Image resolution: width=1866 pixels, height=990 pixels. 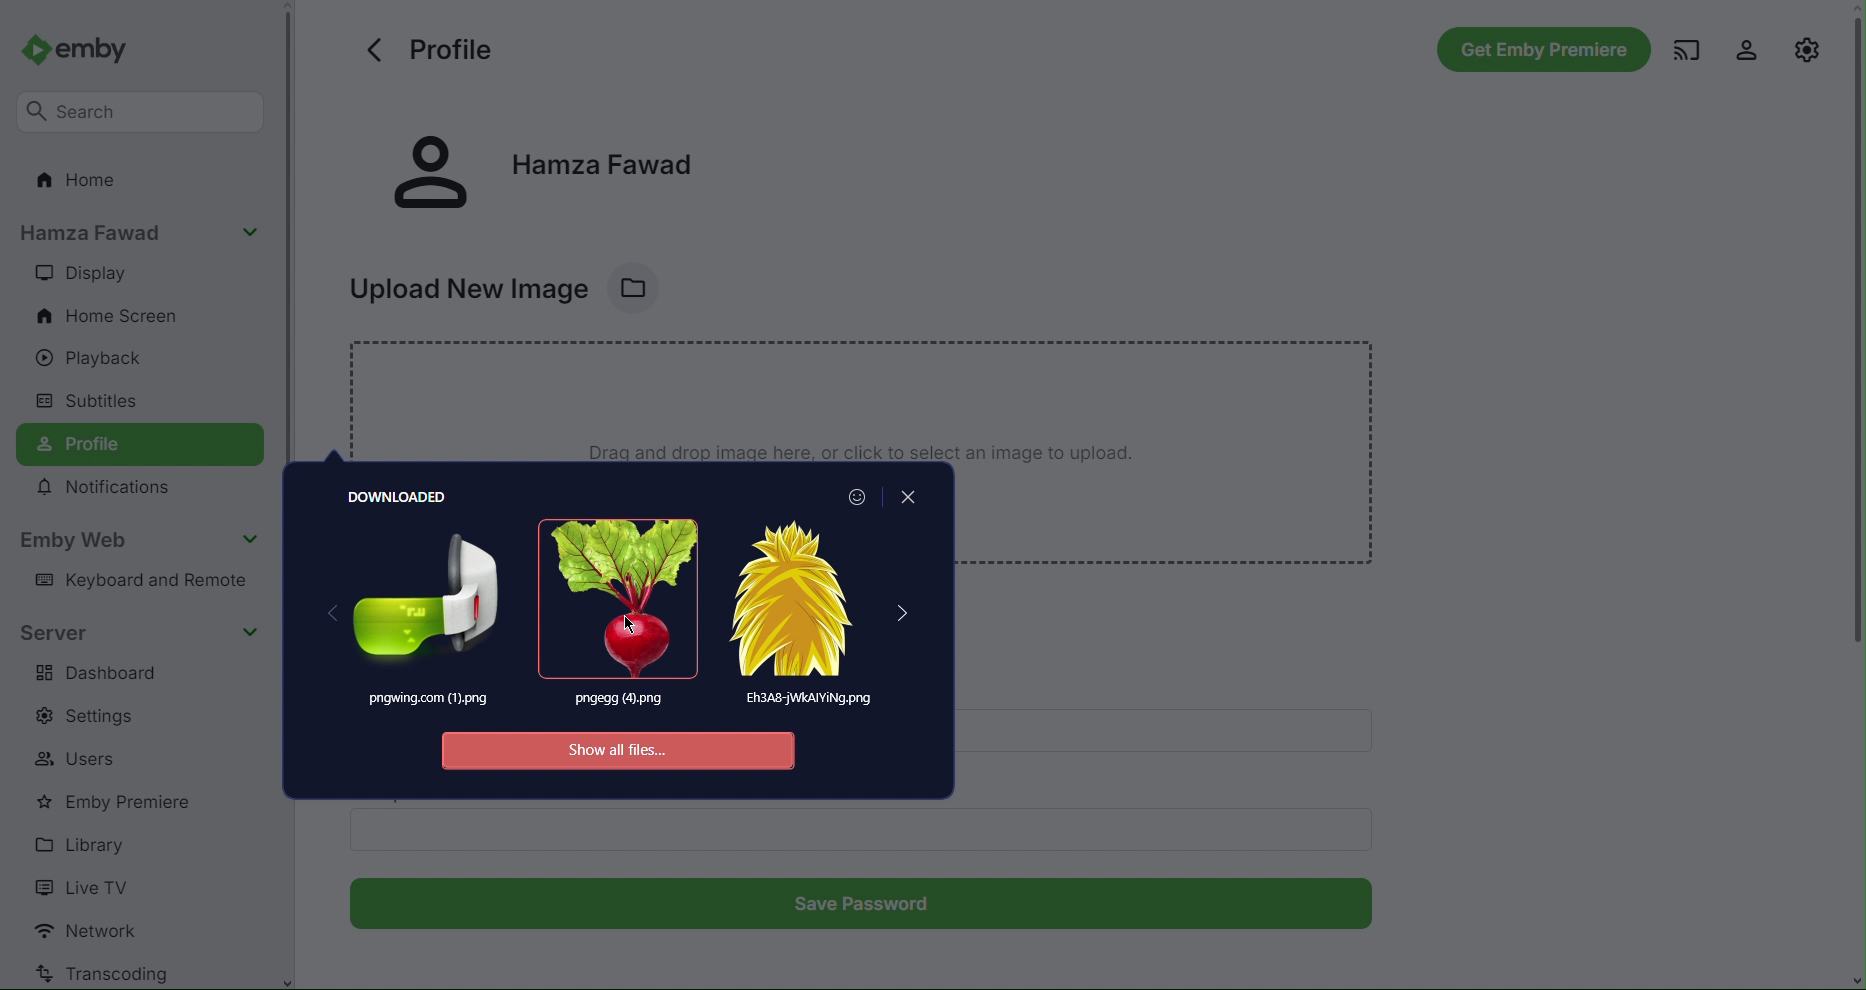 What do you see at coordinates (864, 908) in the screenshot?
I see `Save Password` at bounding box center [864, 908].